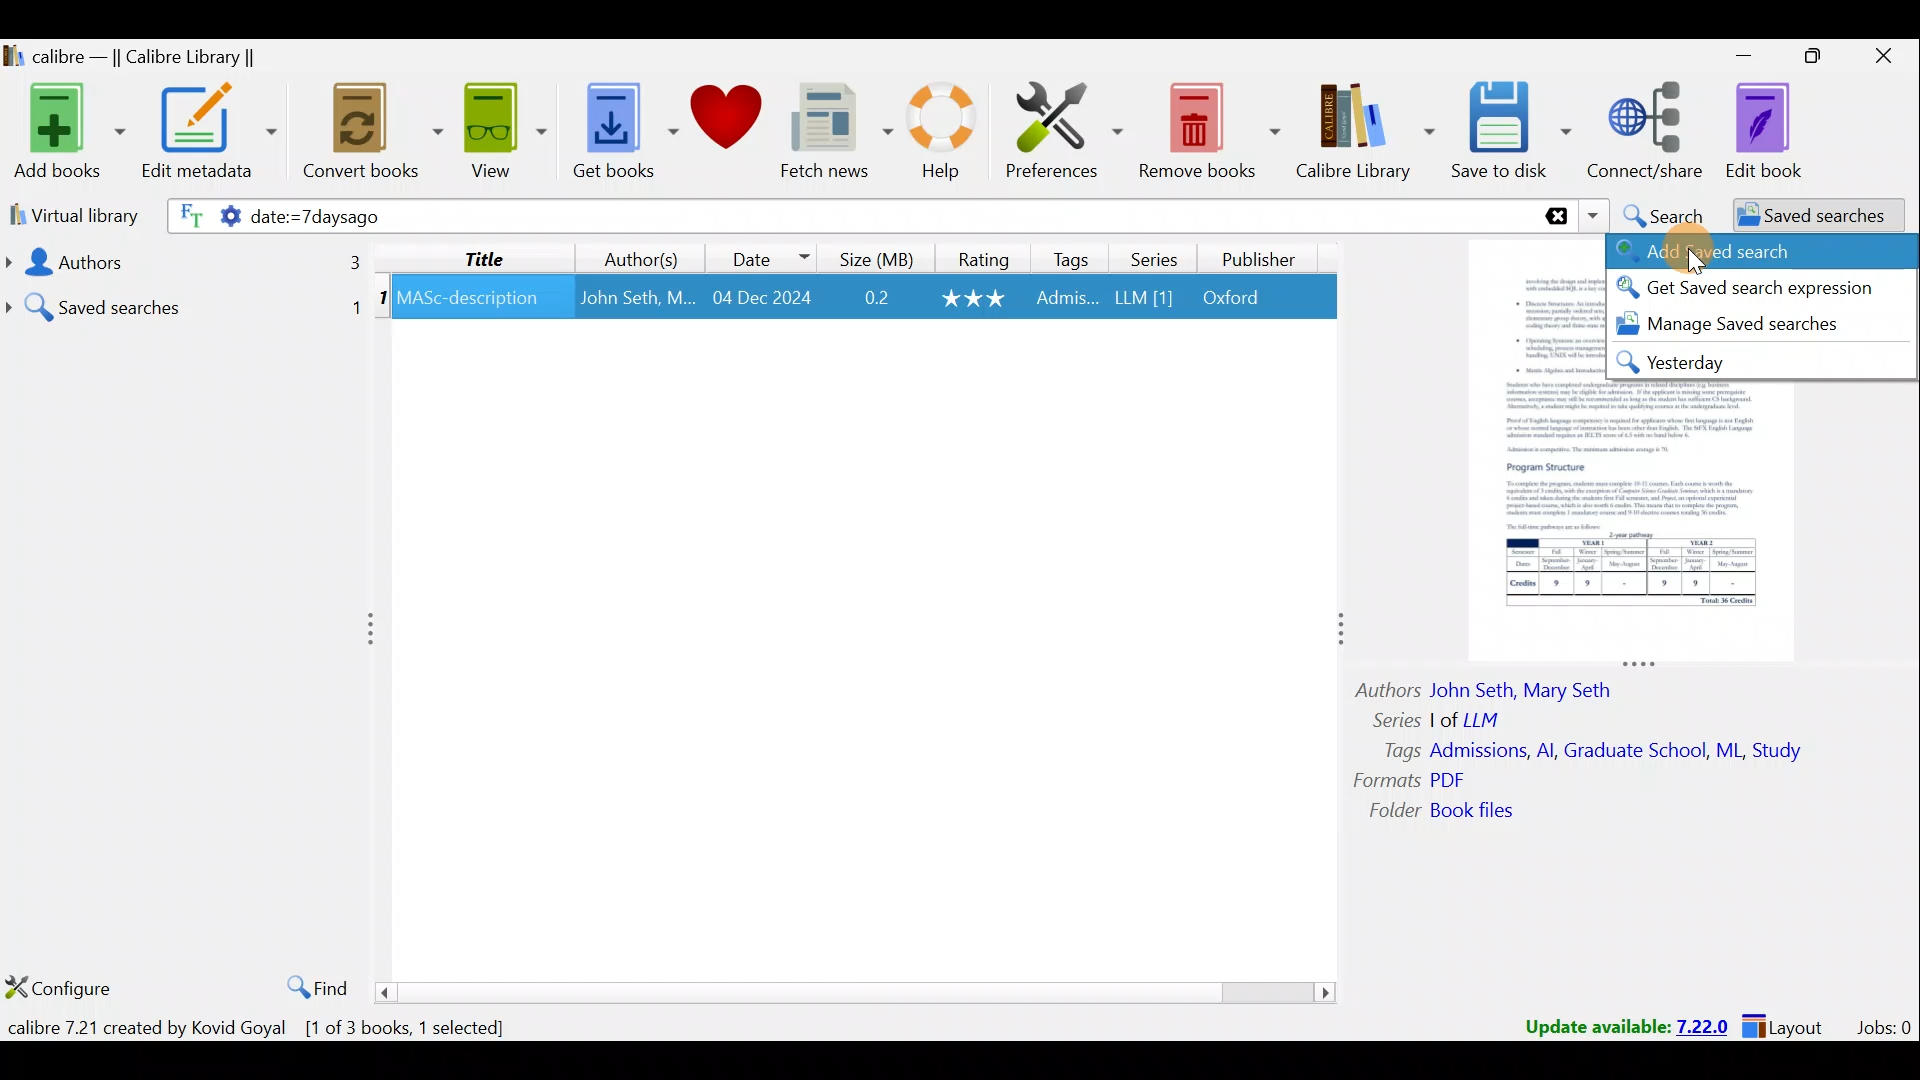  What do you see at coordinates (1733, 55) in the screenshot?
I see `Minimize` at bounding box center [1733, 55].